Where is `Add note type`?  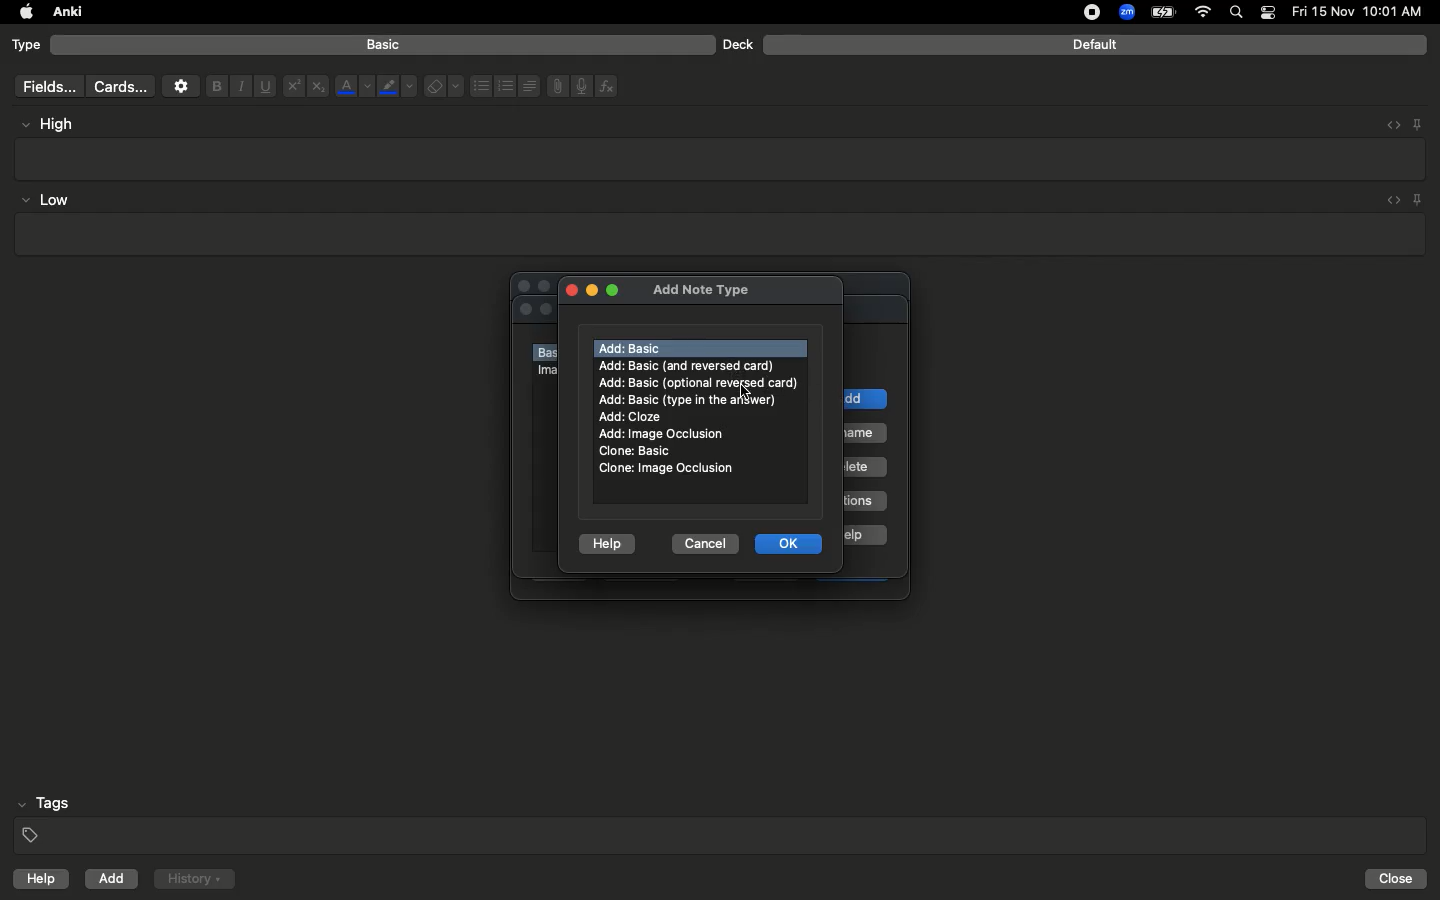 Add note type is located at coordinates (701, 287).